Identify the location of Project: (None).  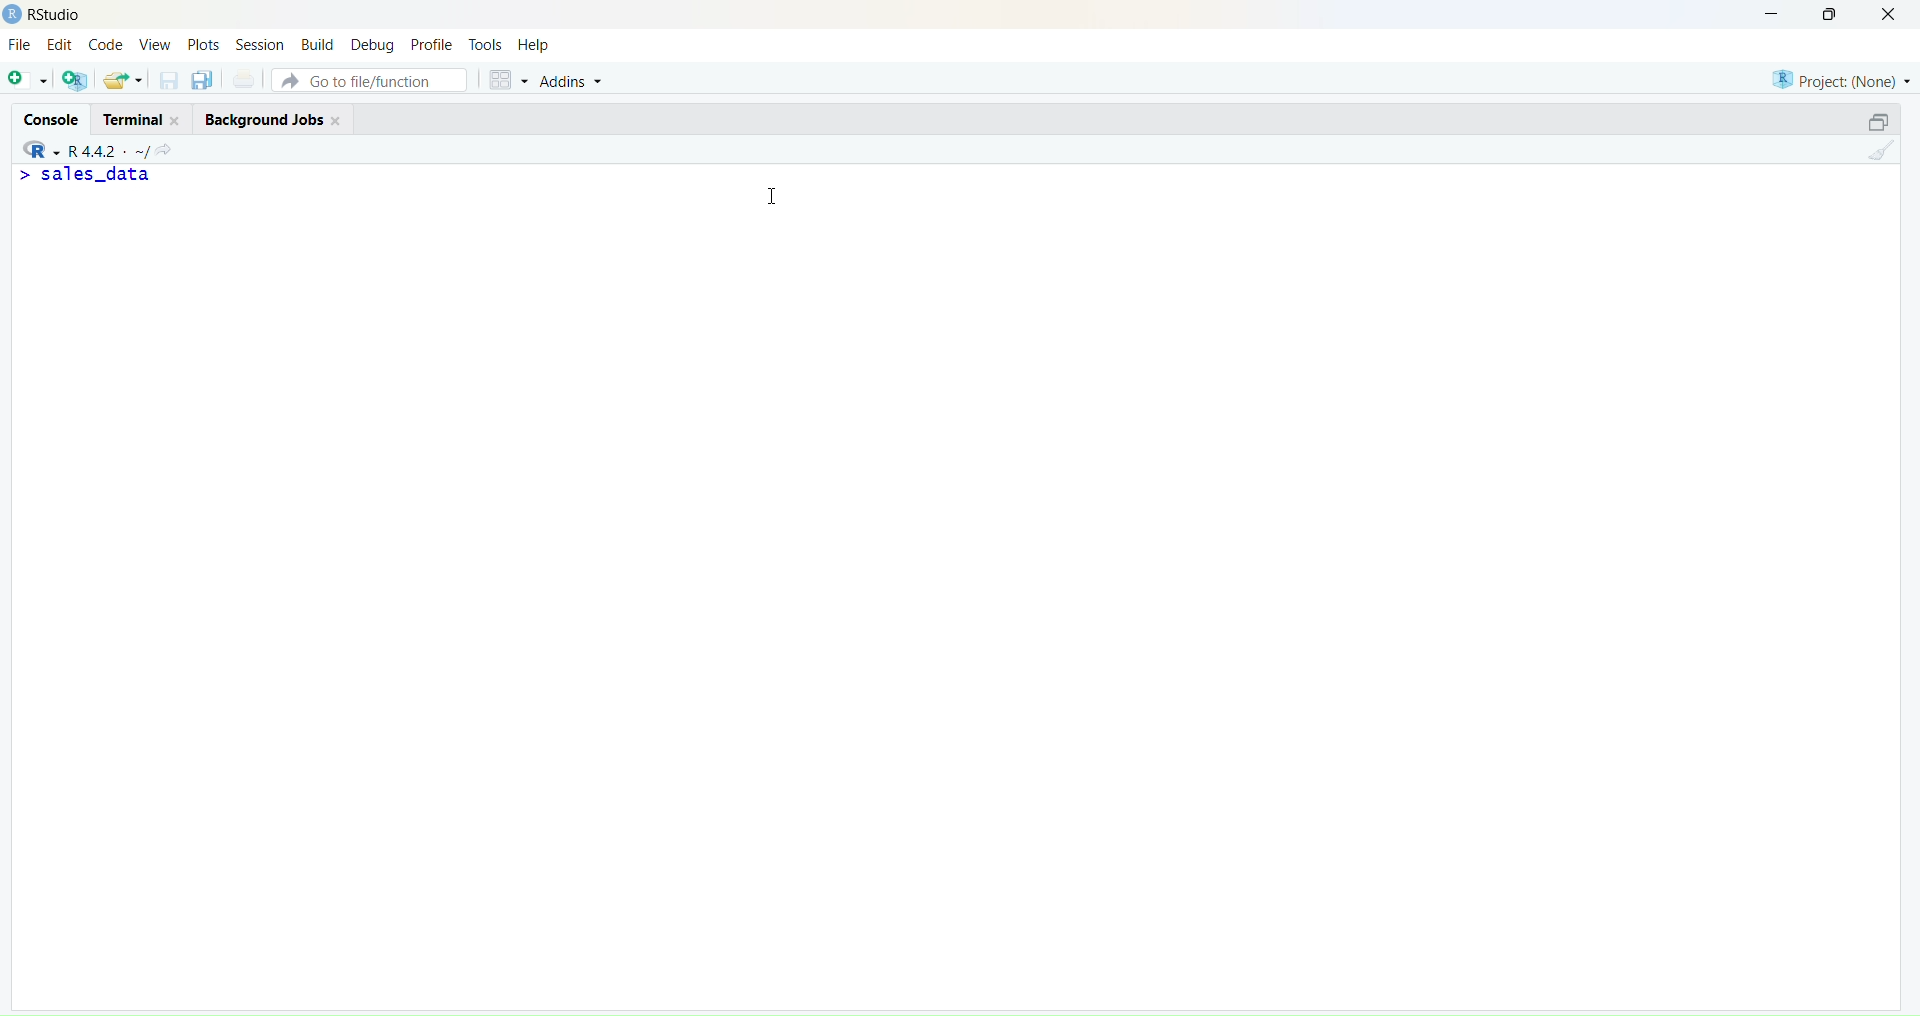
(1841, 77).